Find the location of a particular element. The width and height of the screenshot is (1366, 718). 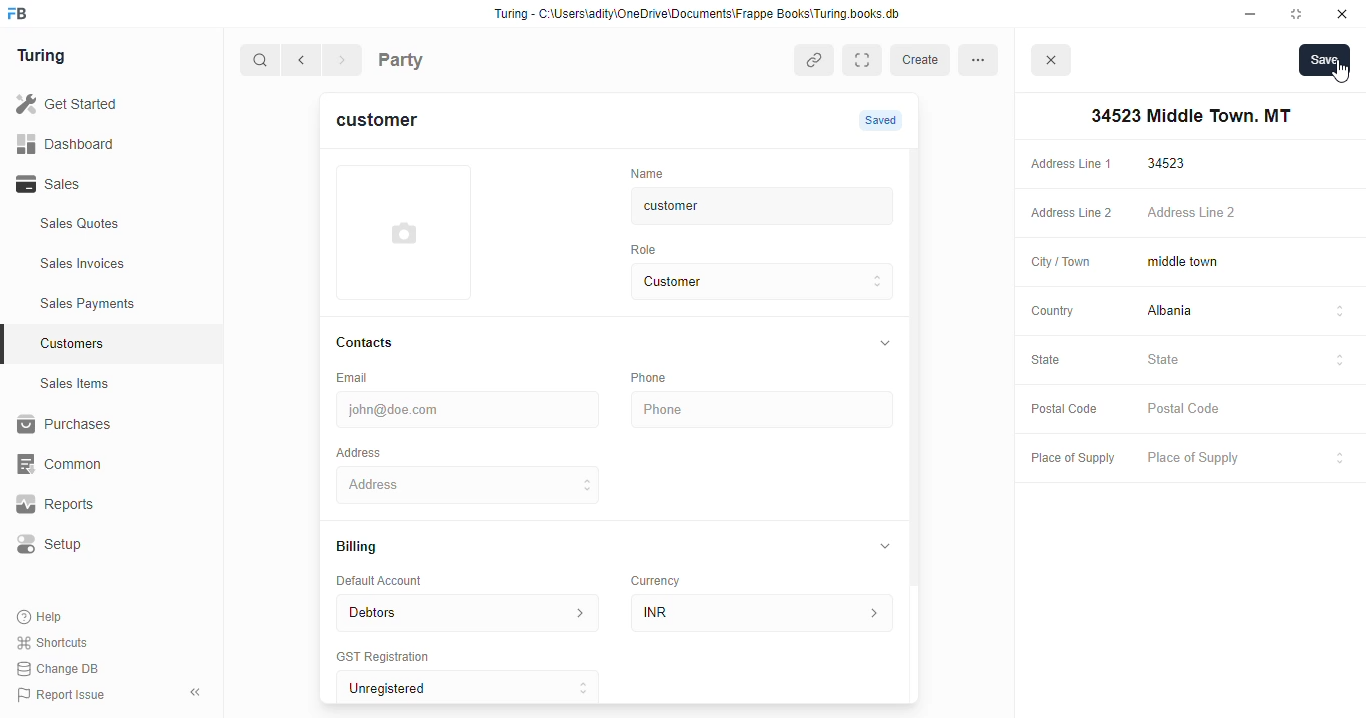

Address Line 2 is located at coordinates (1067, 214).